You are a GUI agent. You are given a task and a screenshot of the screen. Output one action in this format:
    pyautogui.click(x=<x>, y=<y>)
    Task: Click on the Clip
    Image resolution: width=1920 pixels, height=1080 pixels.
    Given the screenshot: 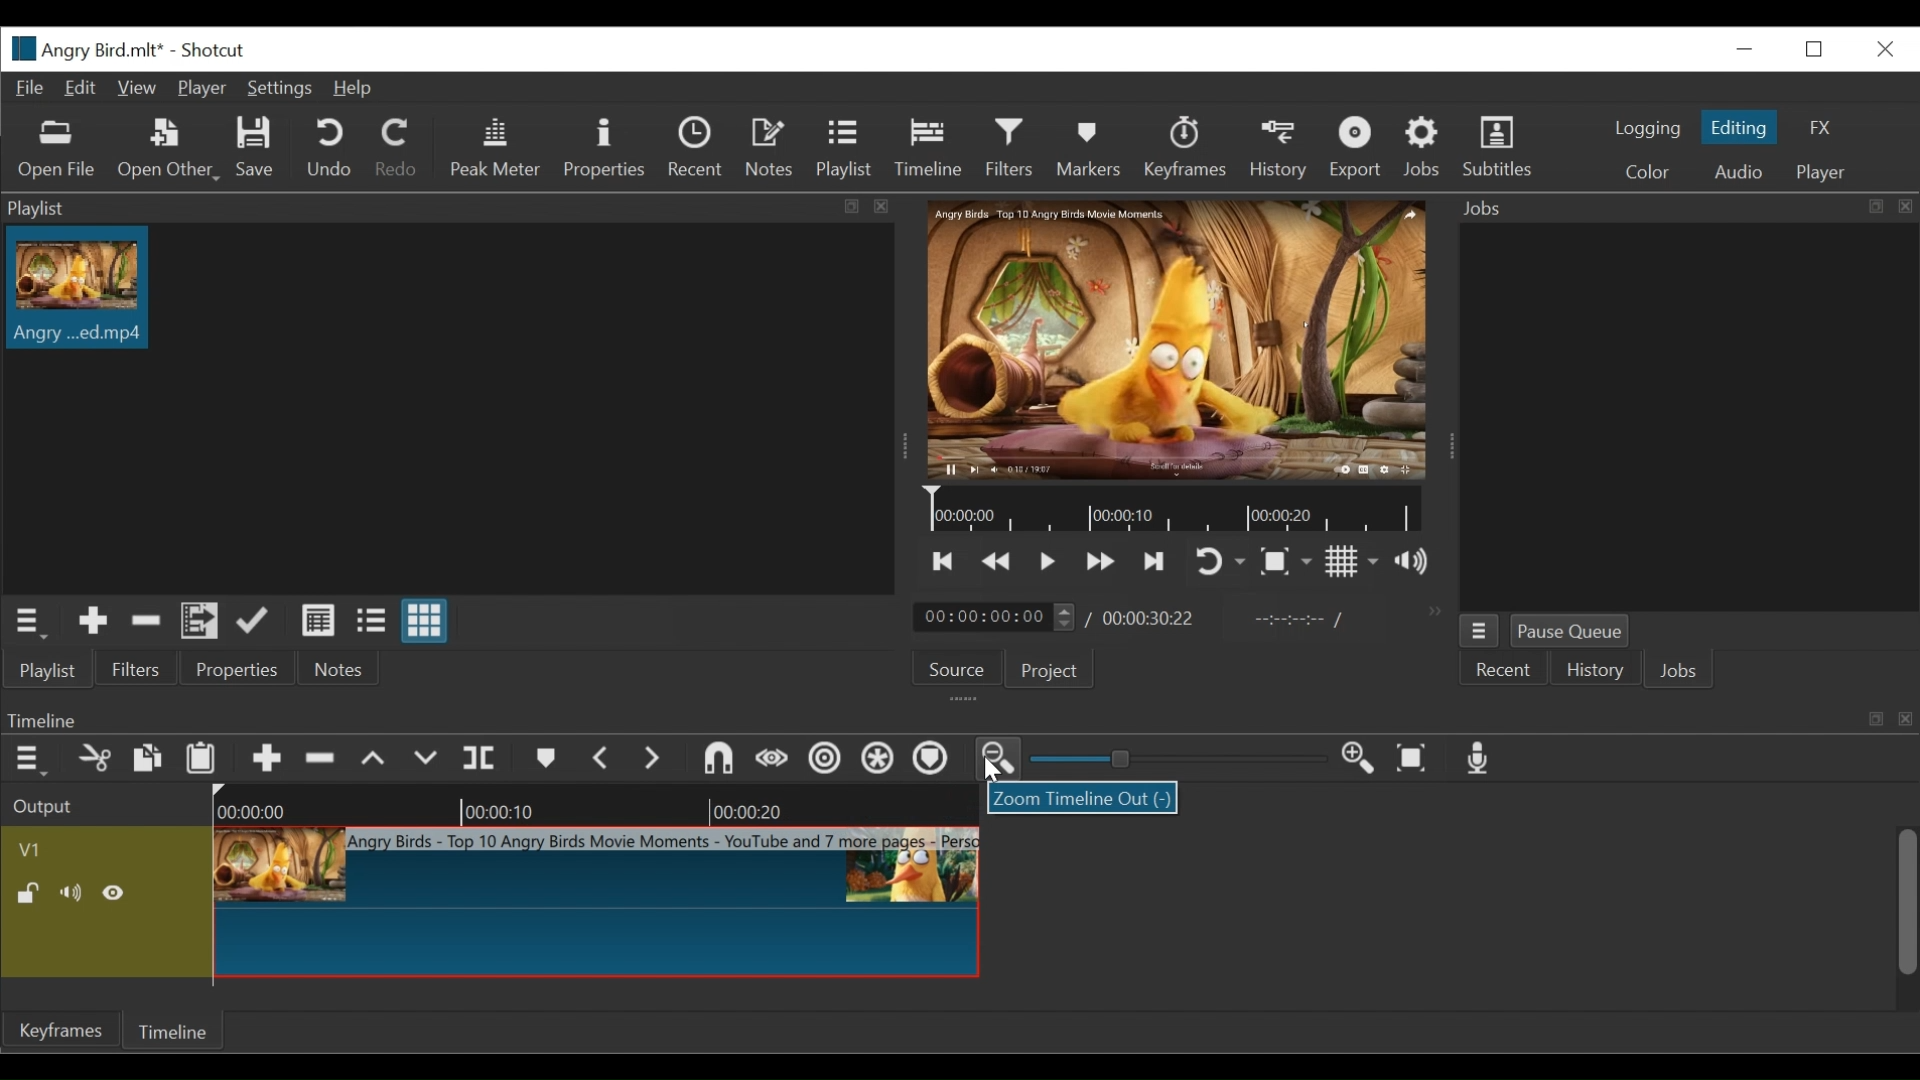 What is the action you would take?
    pyautogui.click(x=595, y=903)
    